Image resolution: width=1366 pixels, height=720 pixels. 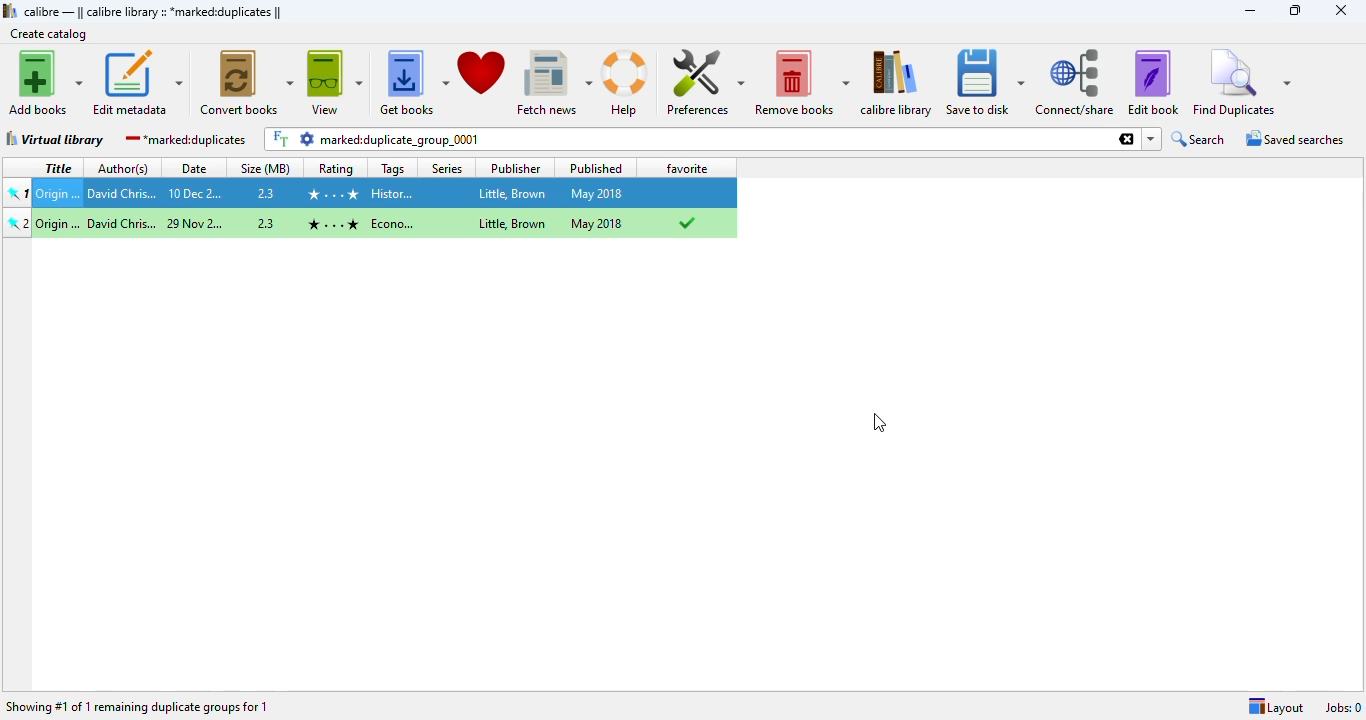 I want to click on pinned book 3, so click(x=14, y=224).